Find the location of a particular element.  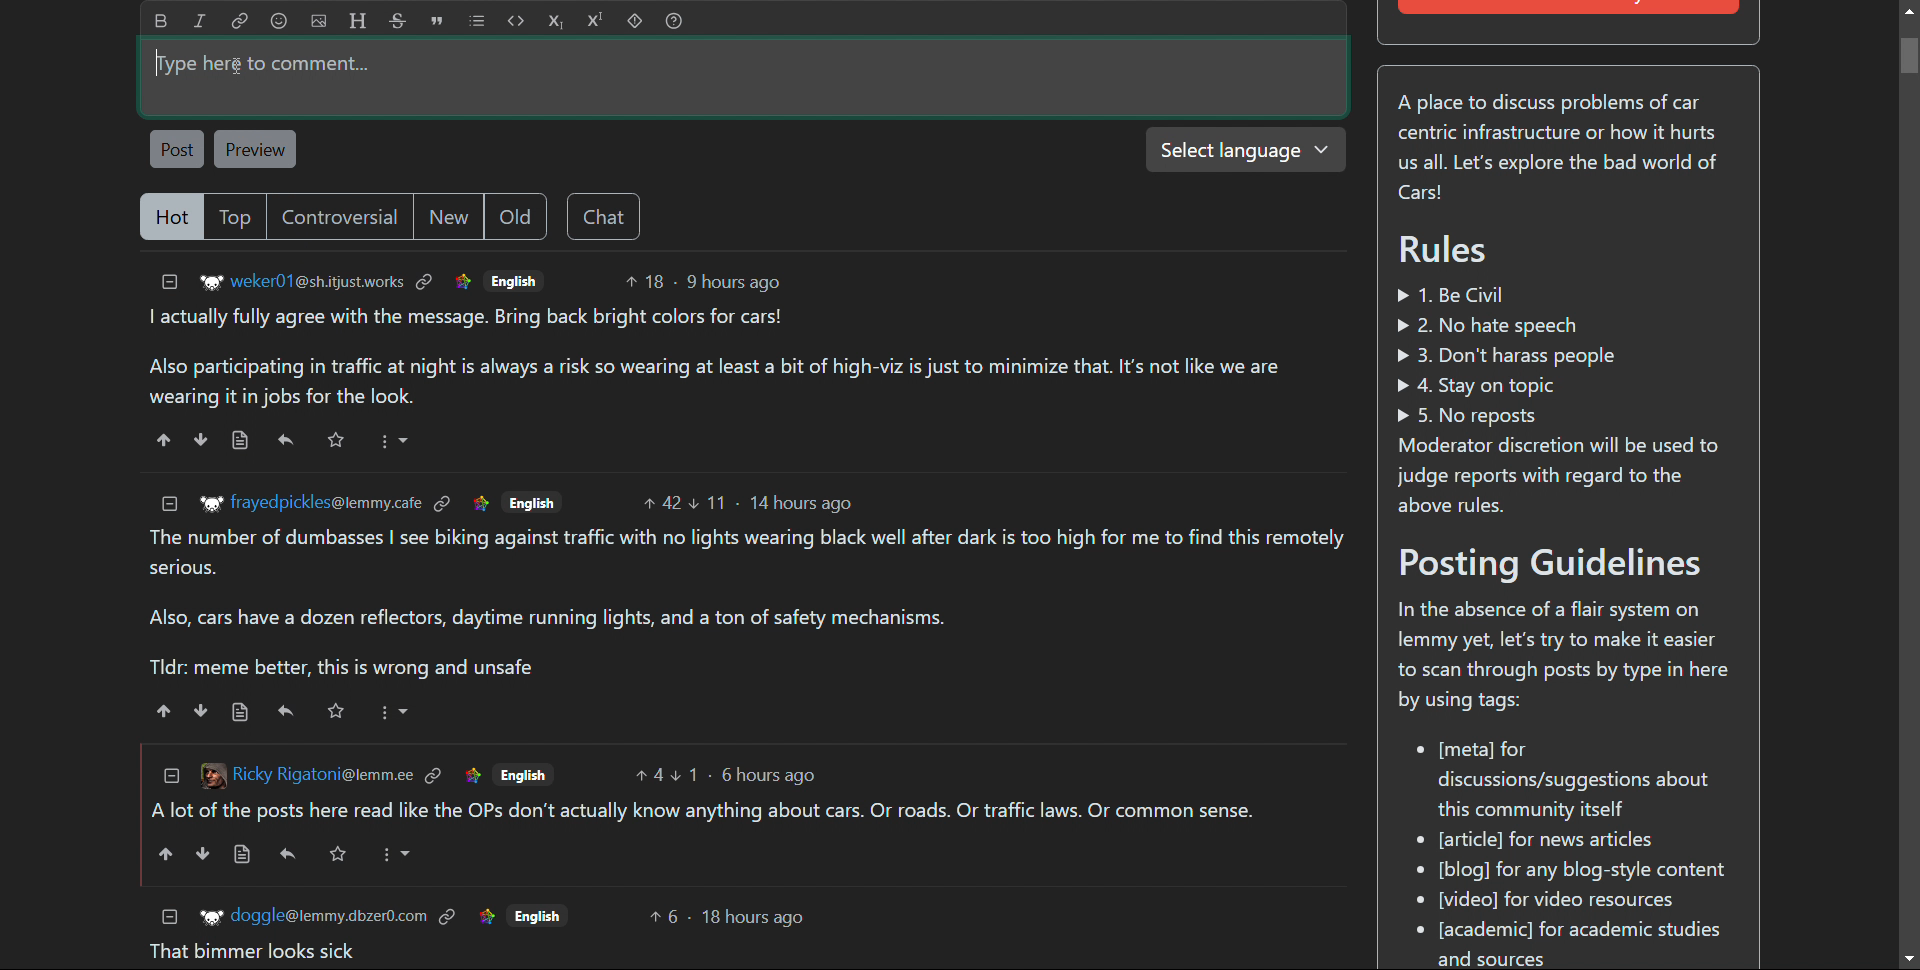

18 hours ago is located at coordinates (755, 919).